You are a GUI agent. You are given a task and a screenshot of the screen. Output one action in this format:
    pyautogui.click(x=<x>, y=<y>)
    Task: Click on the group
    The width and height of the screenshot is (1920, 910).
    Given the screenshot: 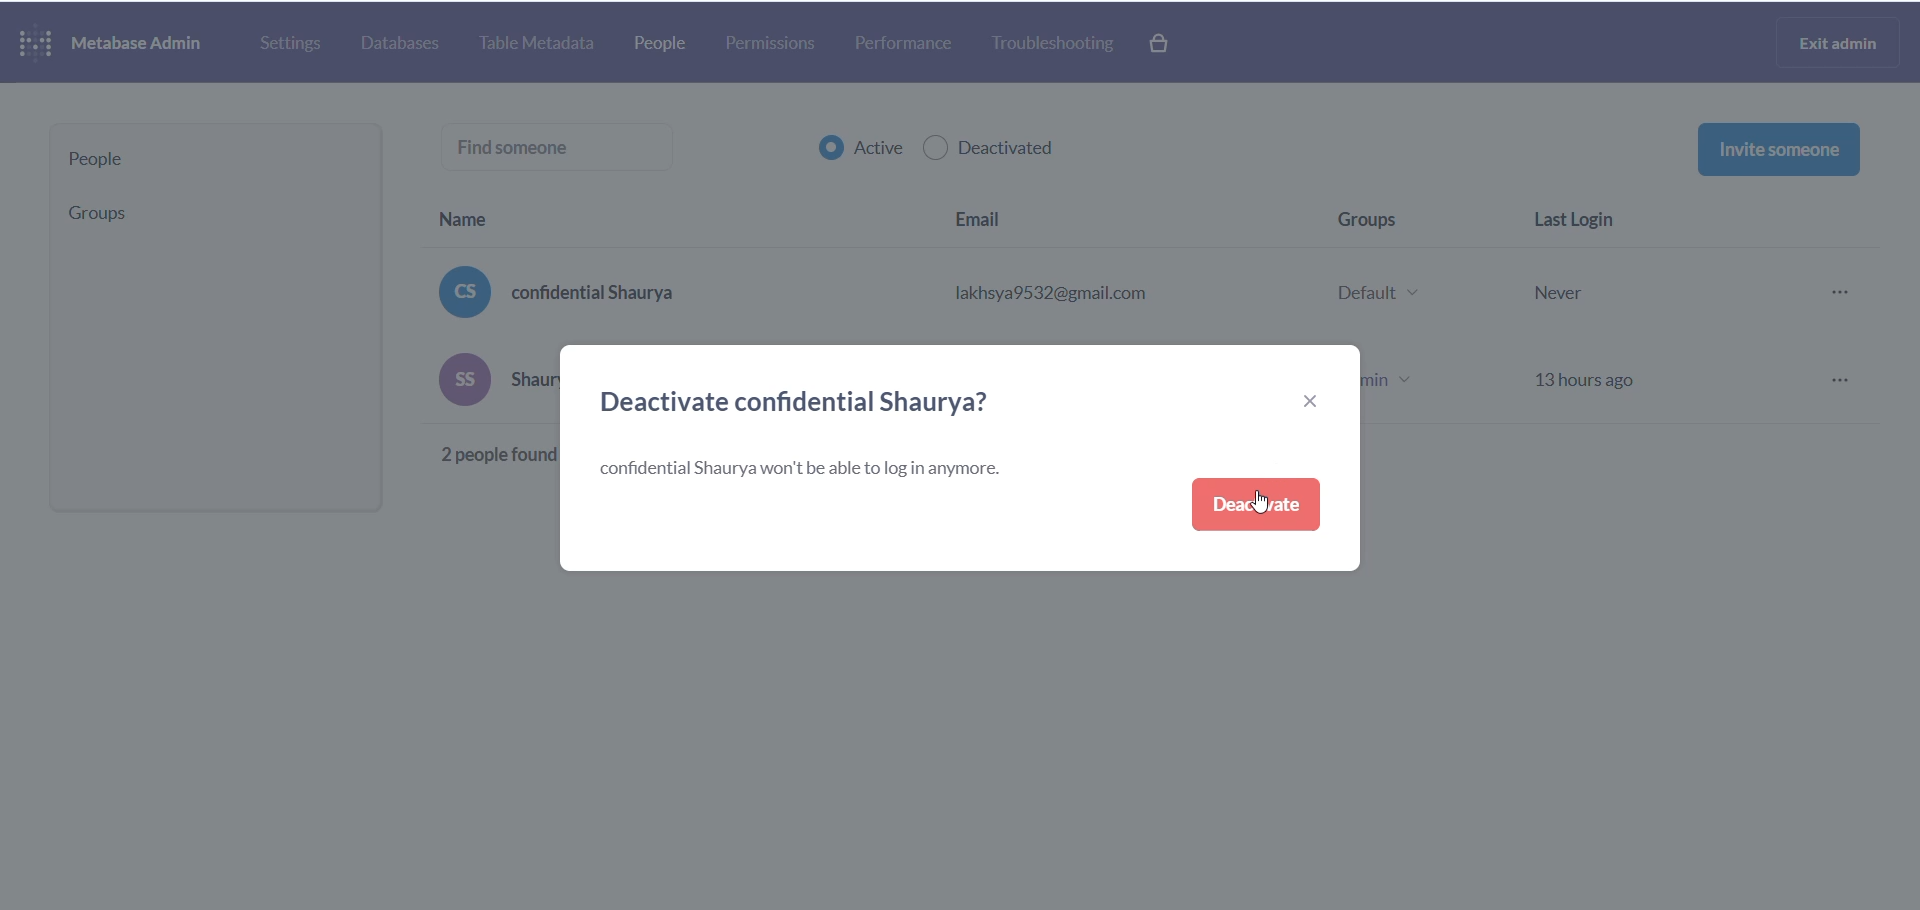 What is the action you would take?
    pyautogui.click(x=1396, y=222)
    